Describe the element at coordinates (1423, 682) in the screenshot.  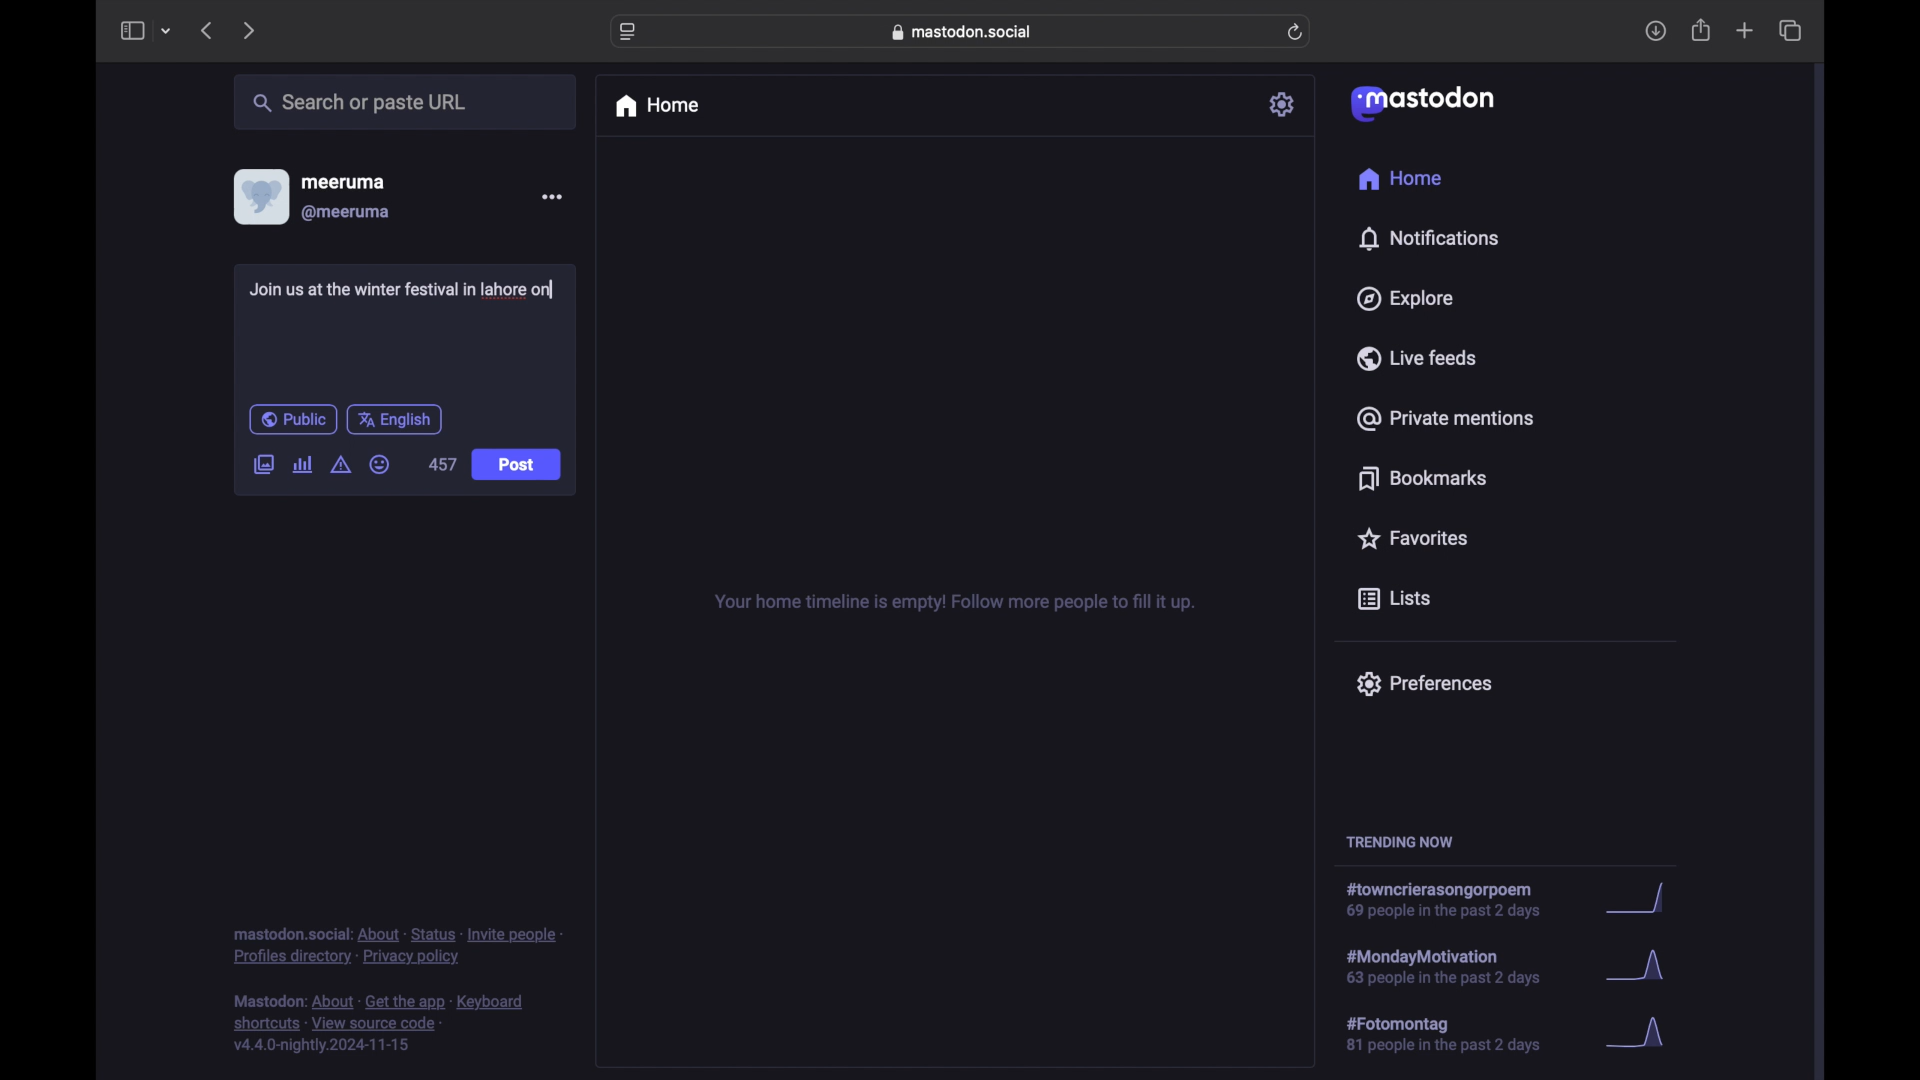
I see `preferences` at that location.